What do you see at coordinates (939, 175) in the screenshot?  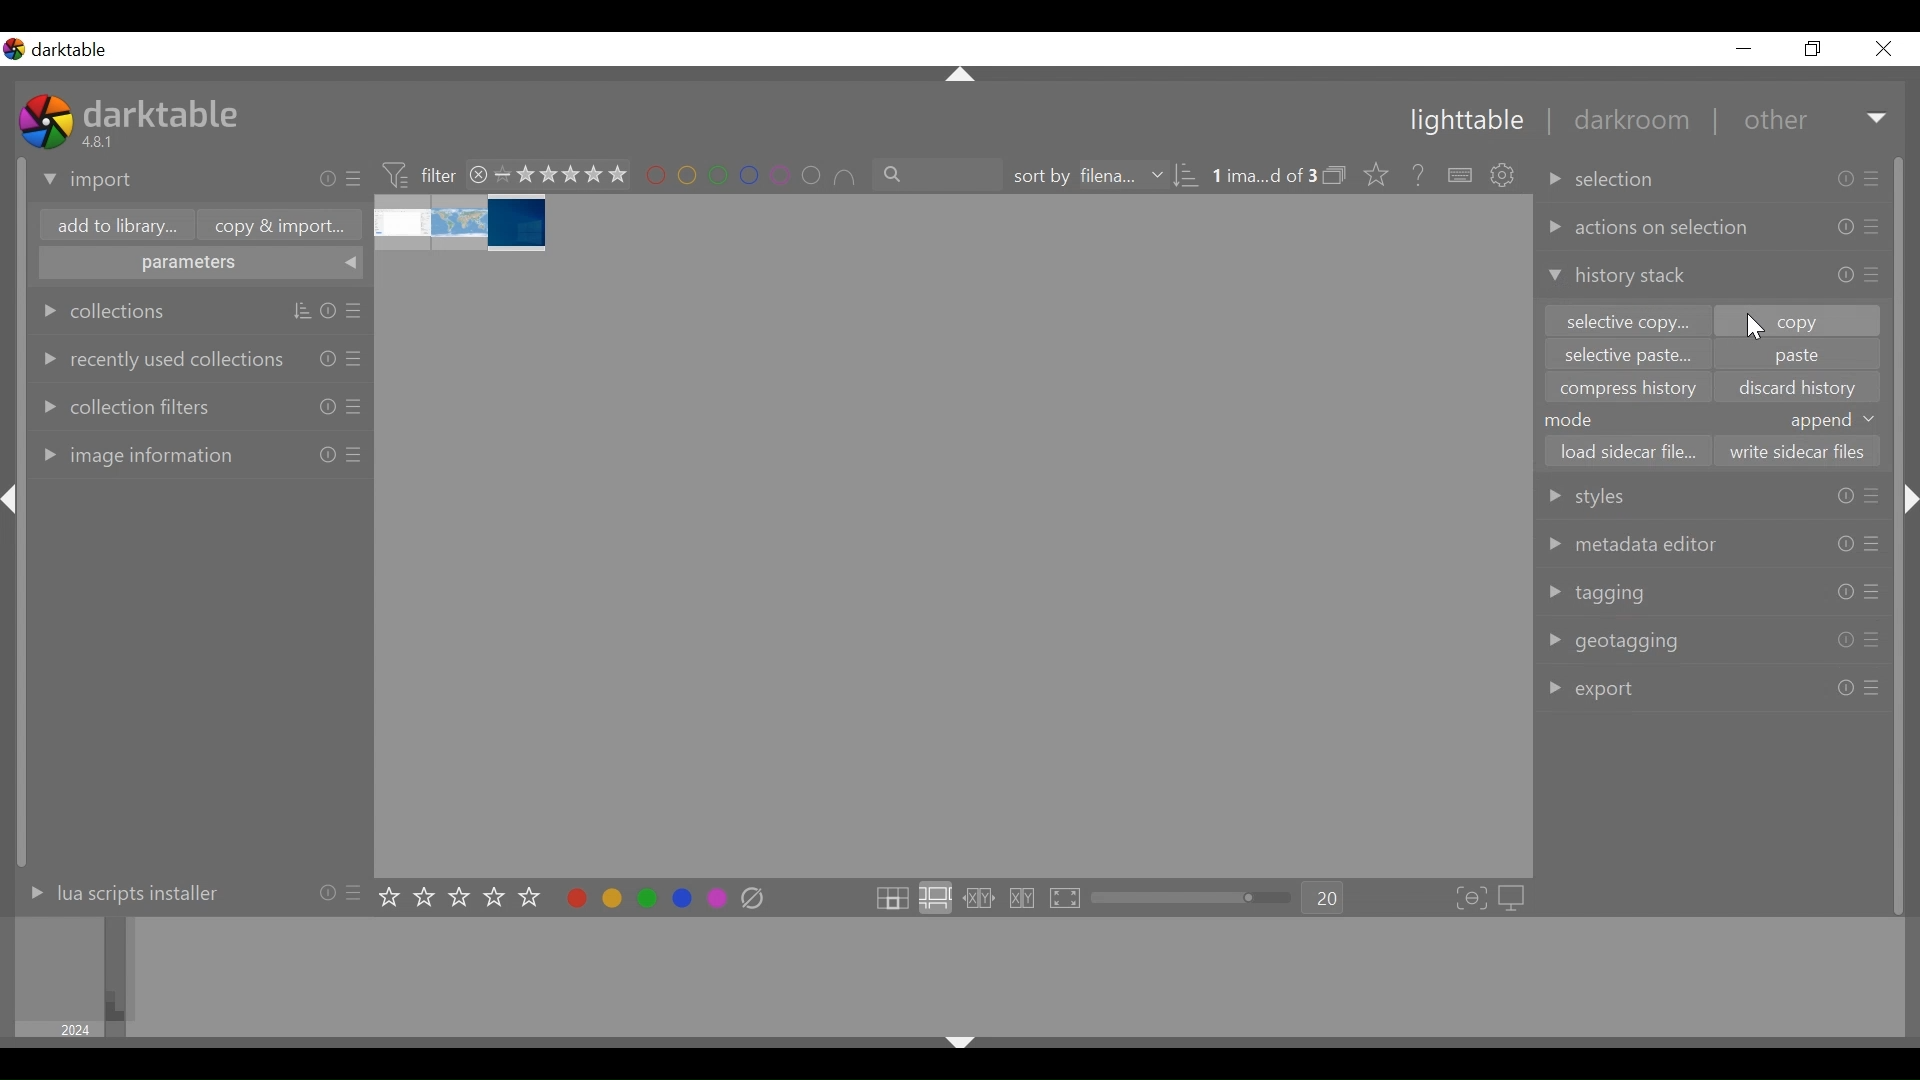 I see `filter by text` at bounding box center [939, 175].